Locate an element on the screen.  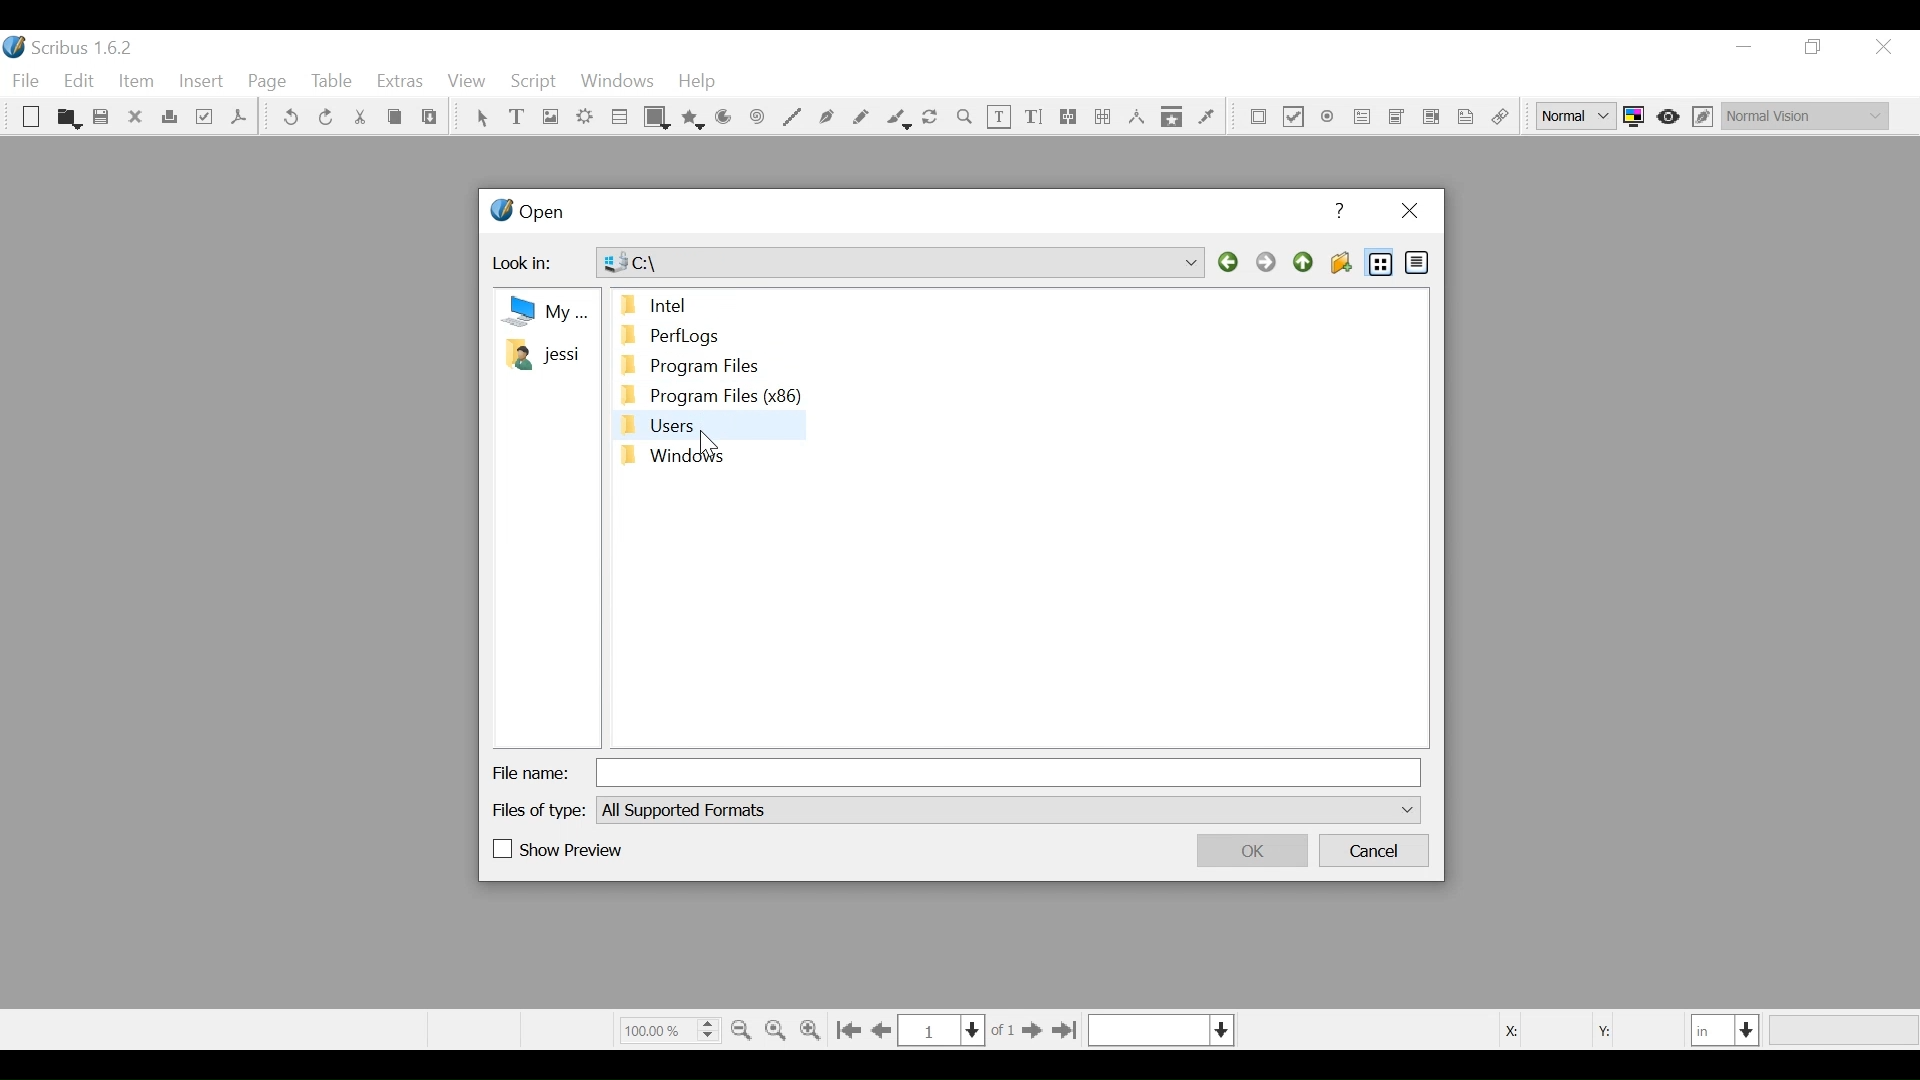
Path is located at coordinates (903, 260).